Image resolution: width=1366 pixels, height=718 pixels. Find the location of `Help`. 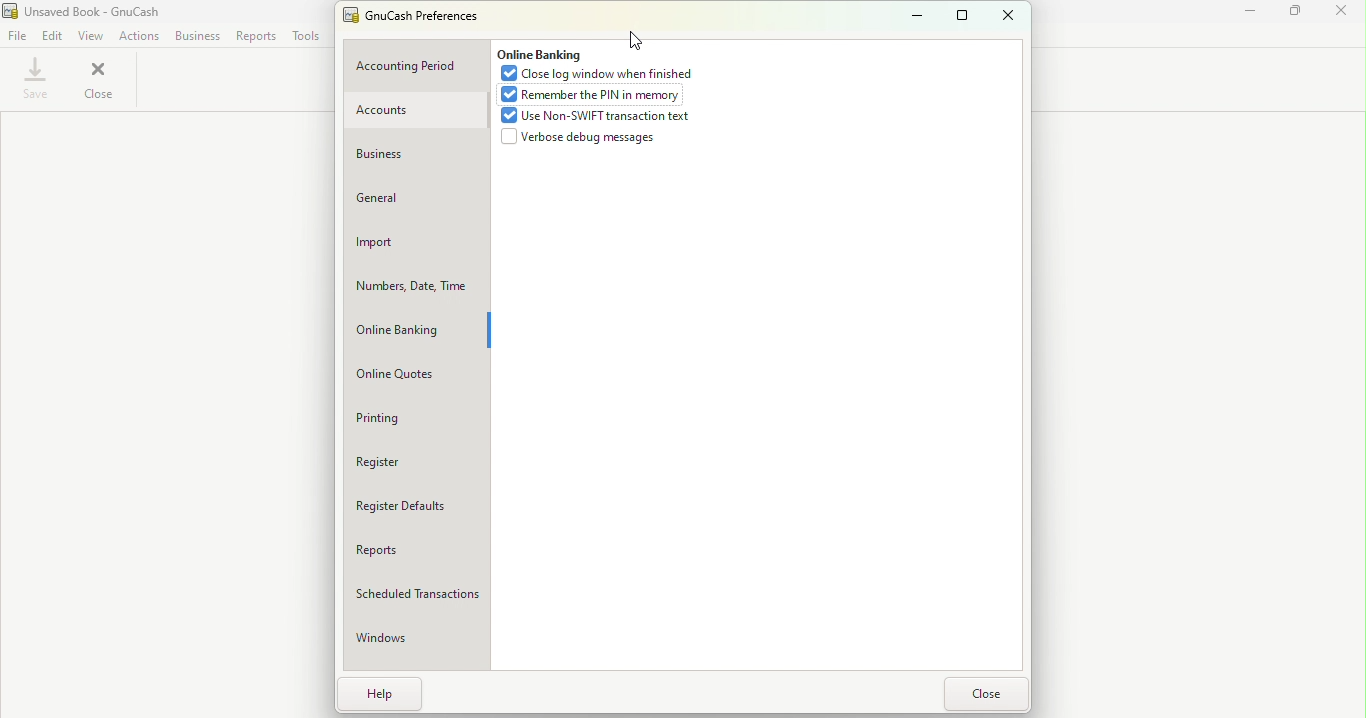

Help is located at coordinates (386, 693).